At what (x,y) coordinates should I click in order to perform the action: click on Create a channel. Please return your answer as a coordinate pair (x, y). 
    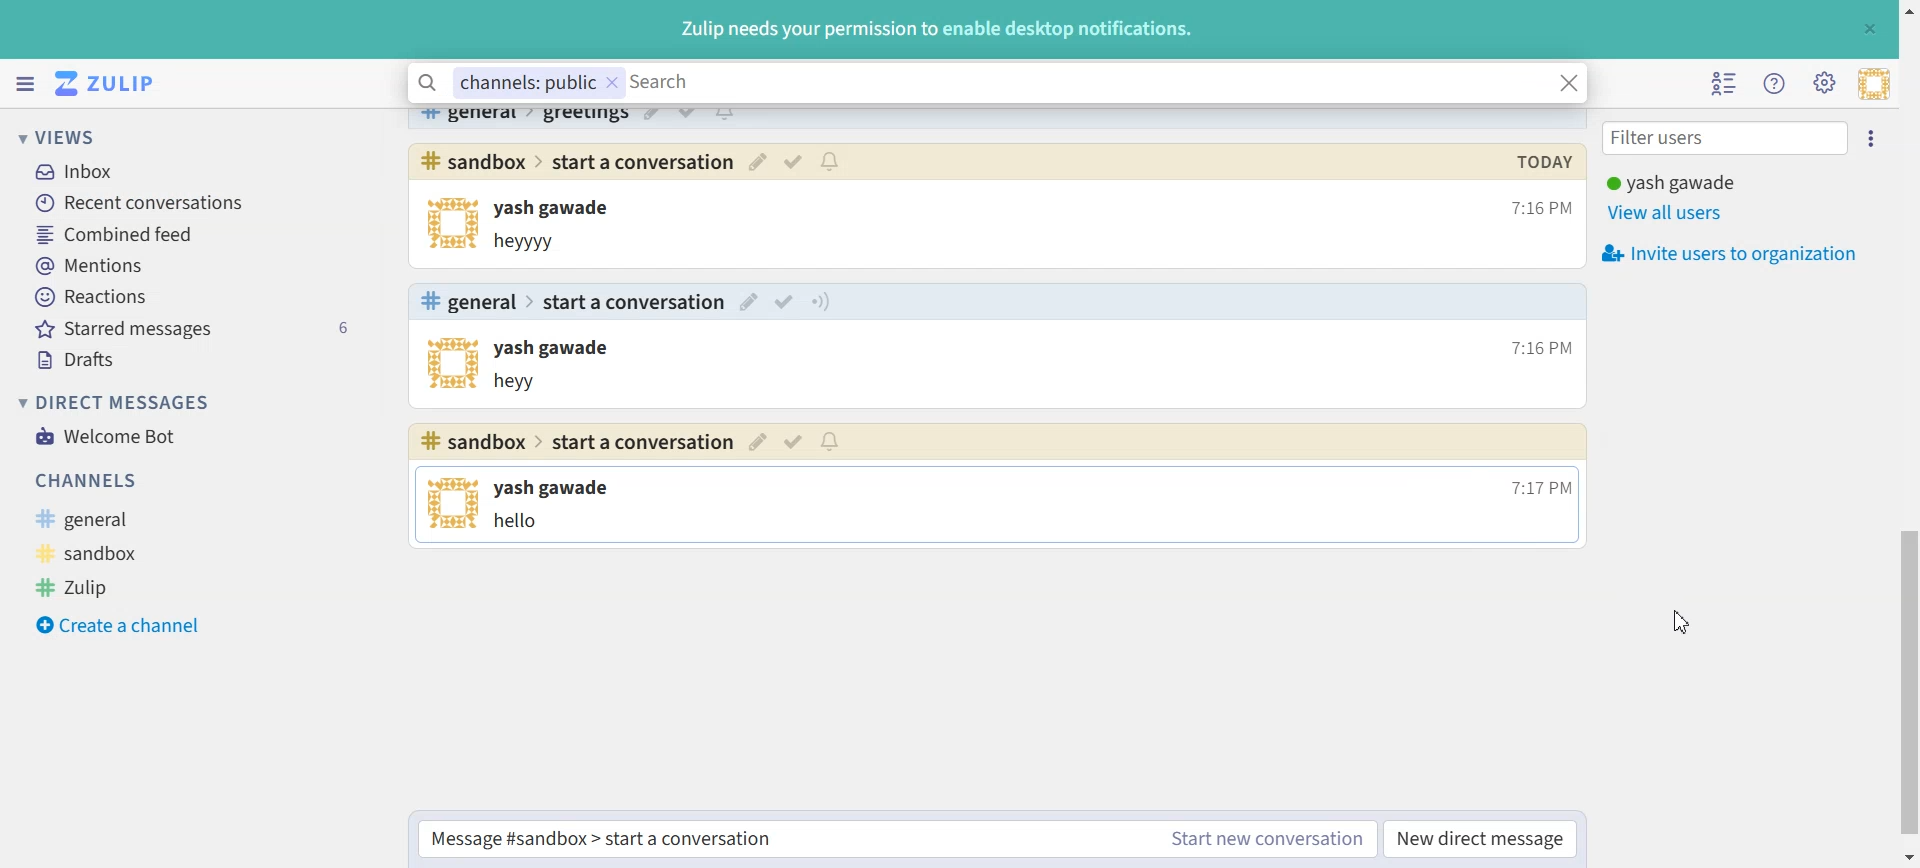
    Looking at the image, I should click on (119, 622).